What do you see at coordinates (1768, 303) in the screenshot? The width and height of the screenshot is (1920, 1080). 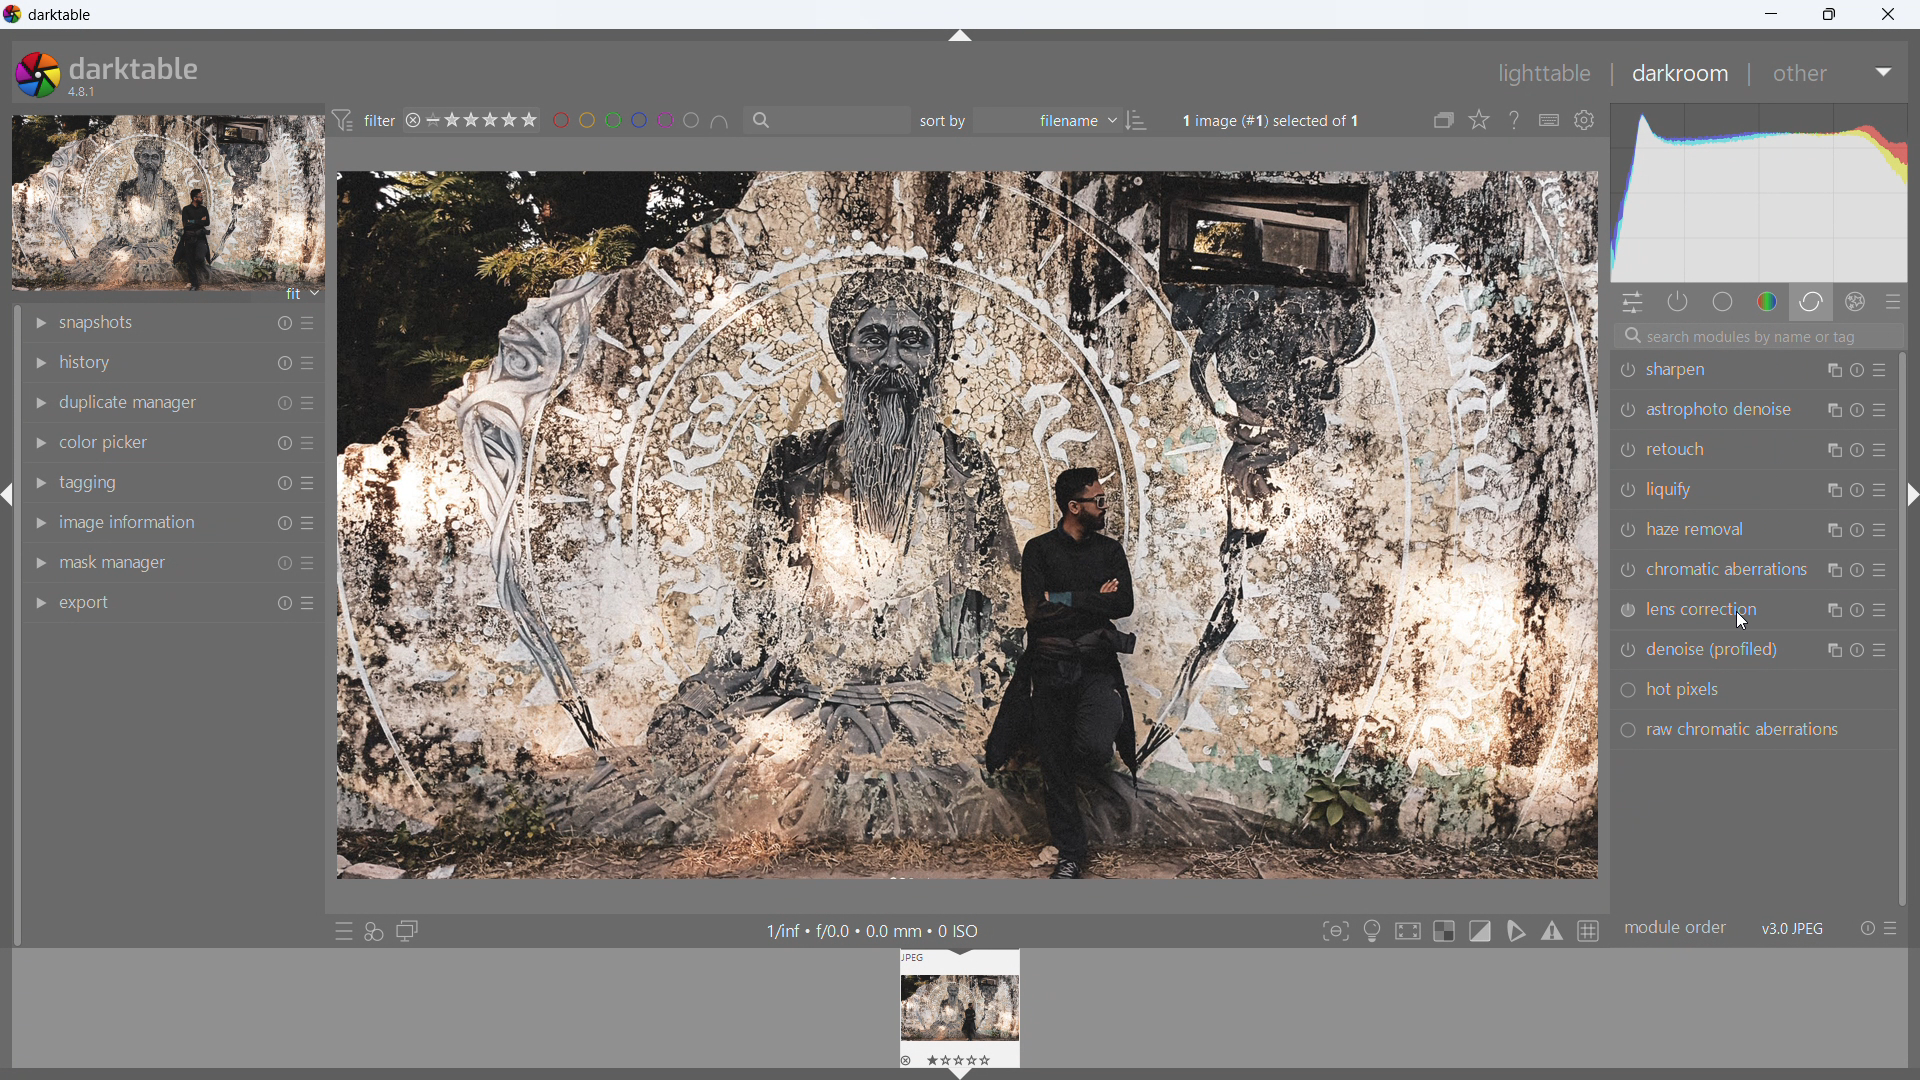 I see `color` at bounding box center [1768, 303].